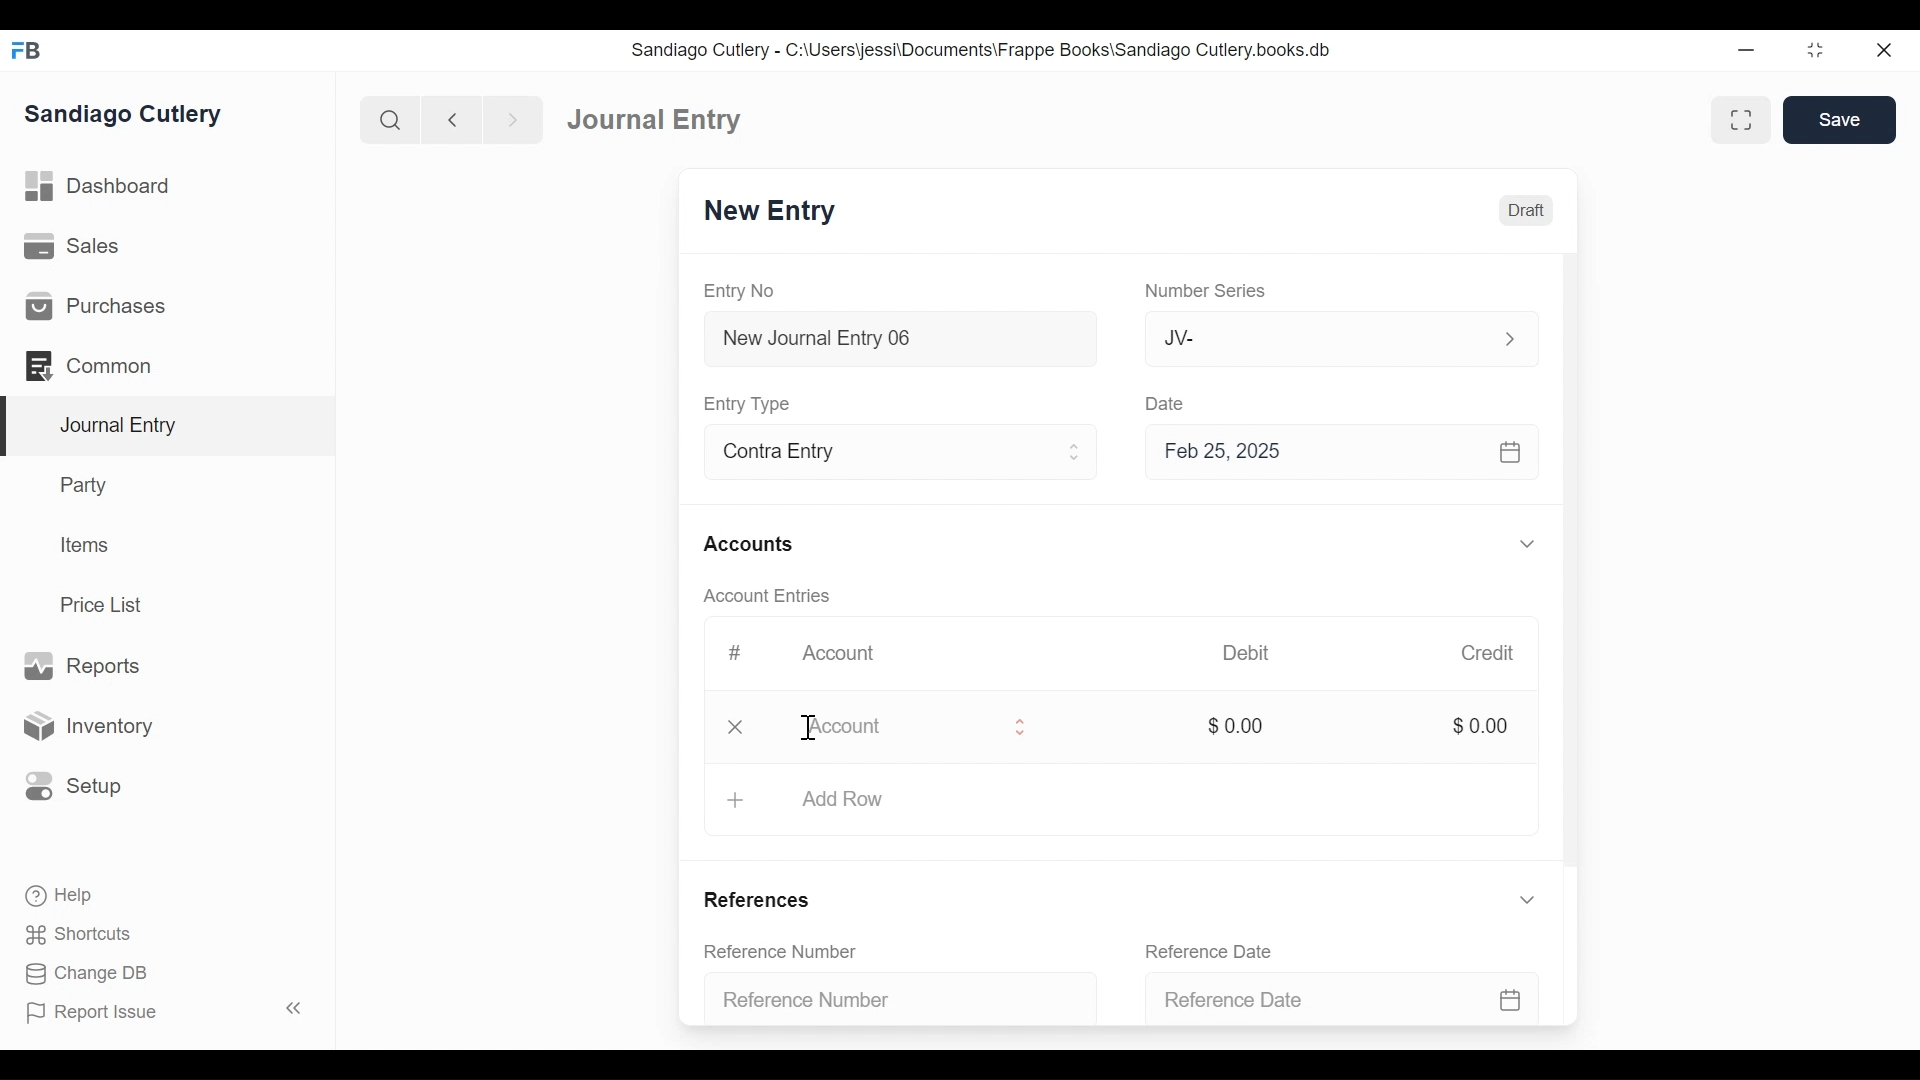 This screenshot has height=1080, width=1920. What do you see at coordinates (734, 801) in the screenshot?
I see `+` at bounding box center [734, 801].